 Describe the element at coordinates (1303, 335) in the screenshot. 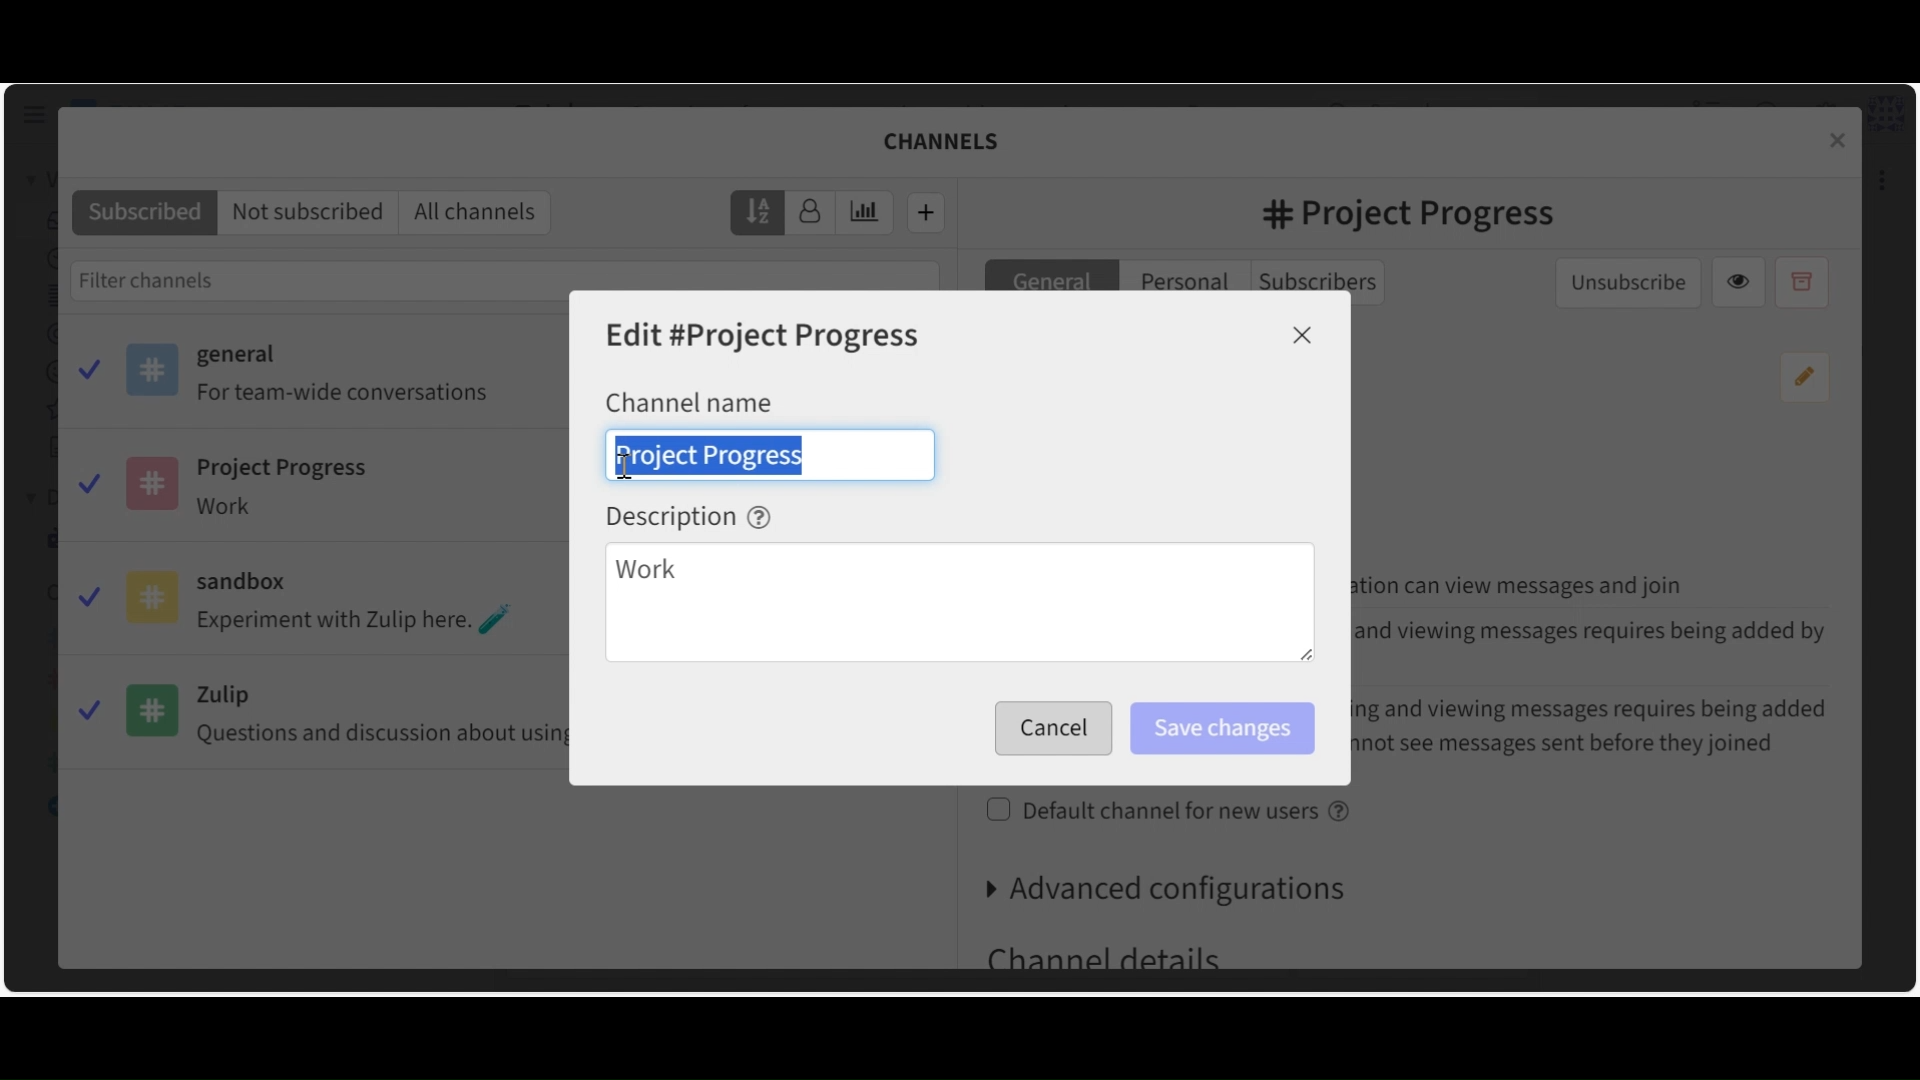

I see `Close` at that location.